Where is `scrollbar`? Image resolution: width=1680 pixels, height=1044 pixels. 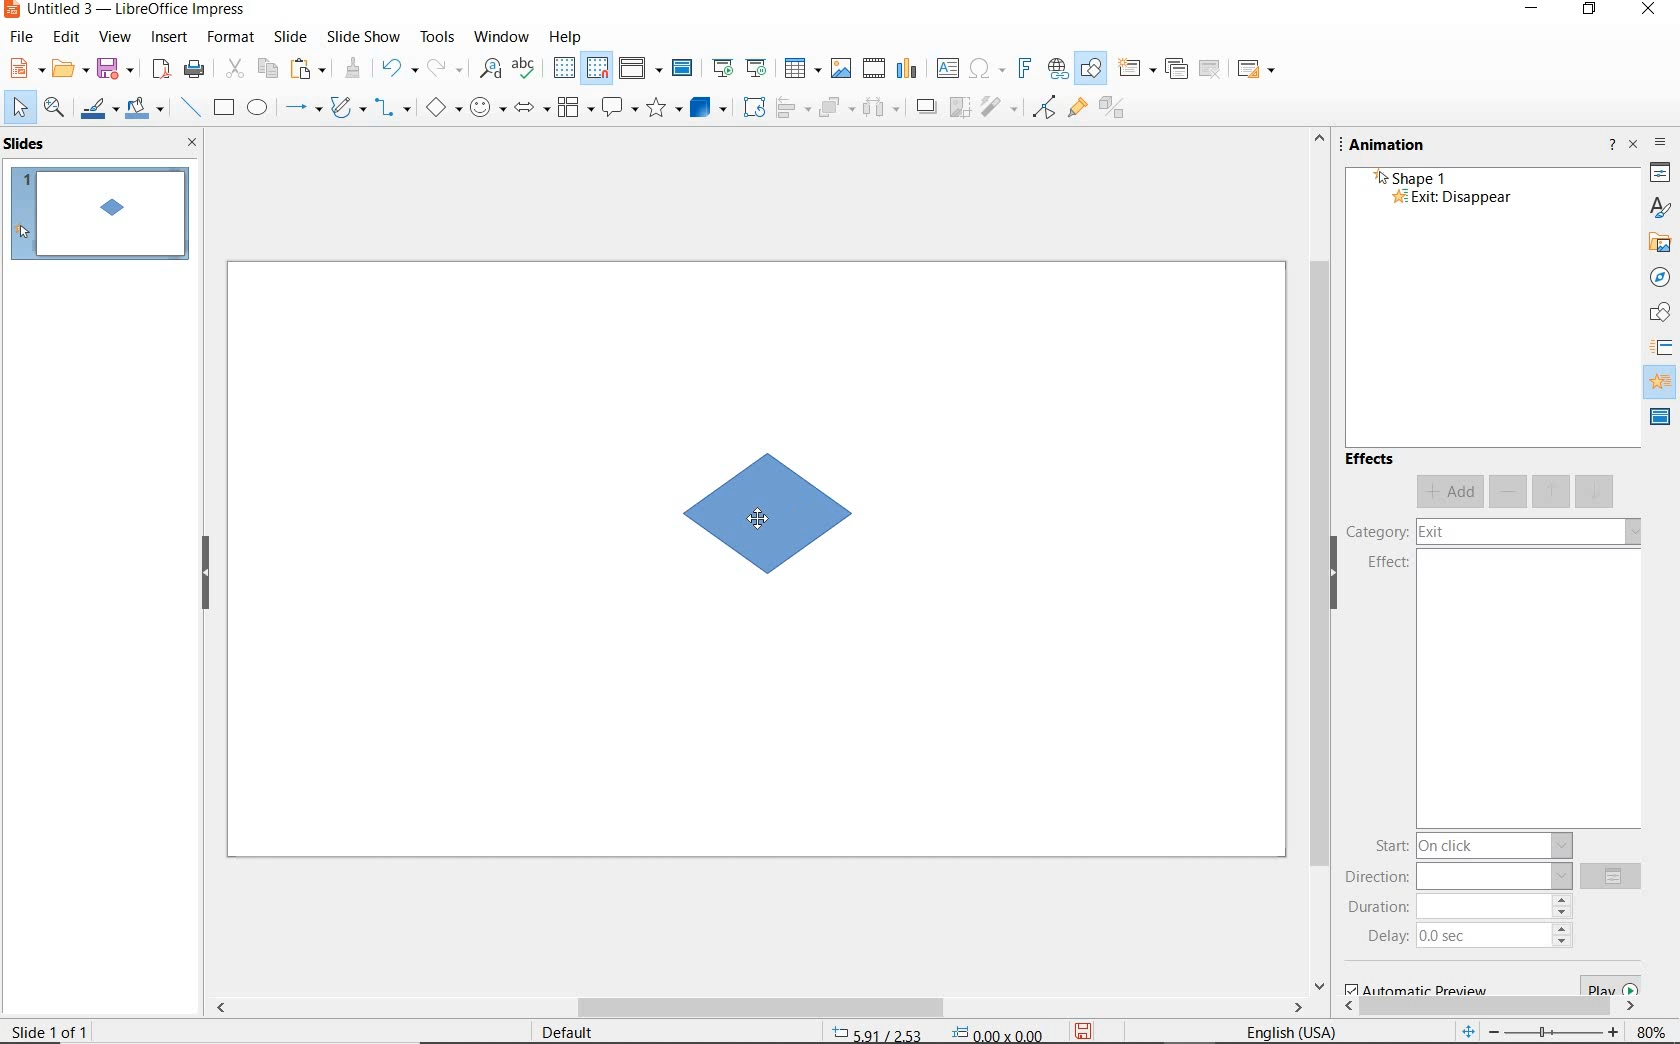
scrollbar is located at coordinates (1488, 1008).